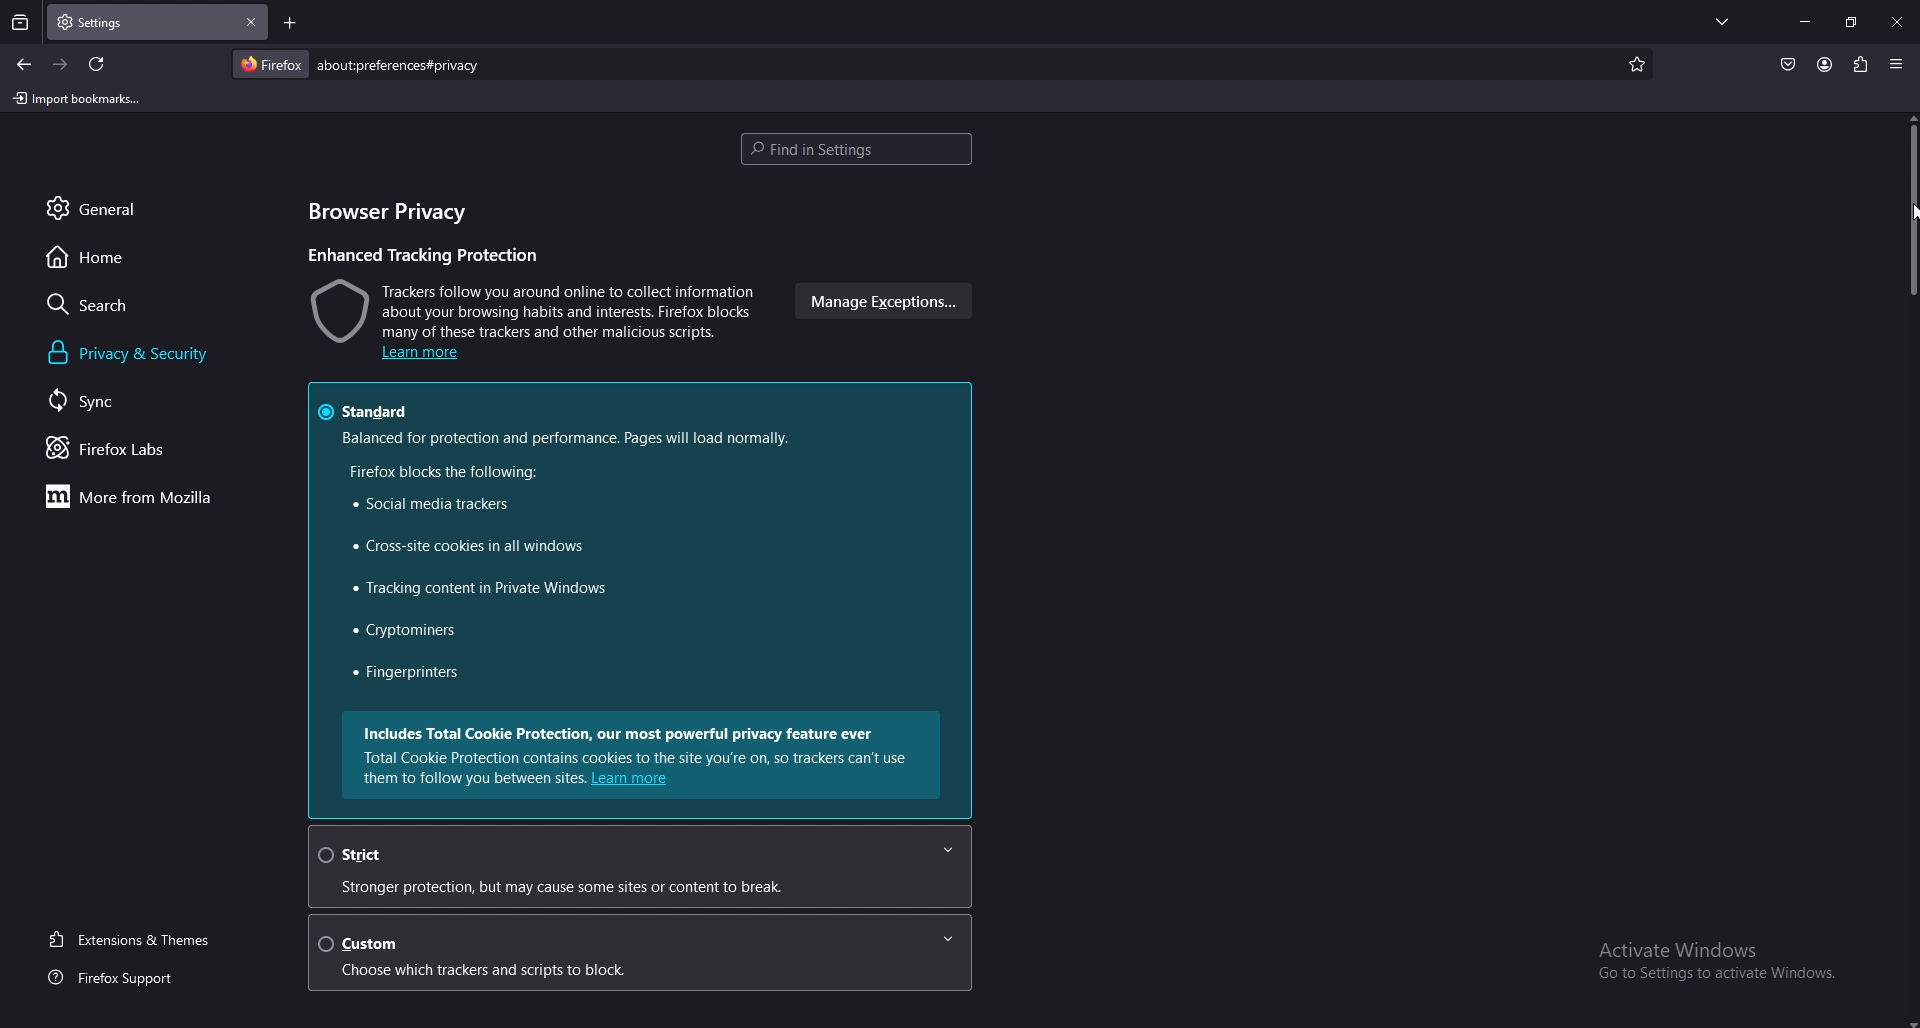 This screenshot has height=1028, width=1920. Describe the element at coordinates (1850, 21) in the screenshot. I see `resize` at that location.